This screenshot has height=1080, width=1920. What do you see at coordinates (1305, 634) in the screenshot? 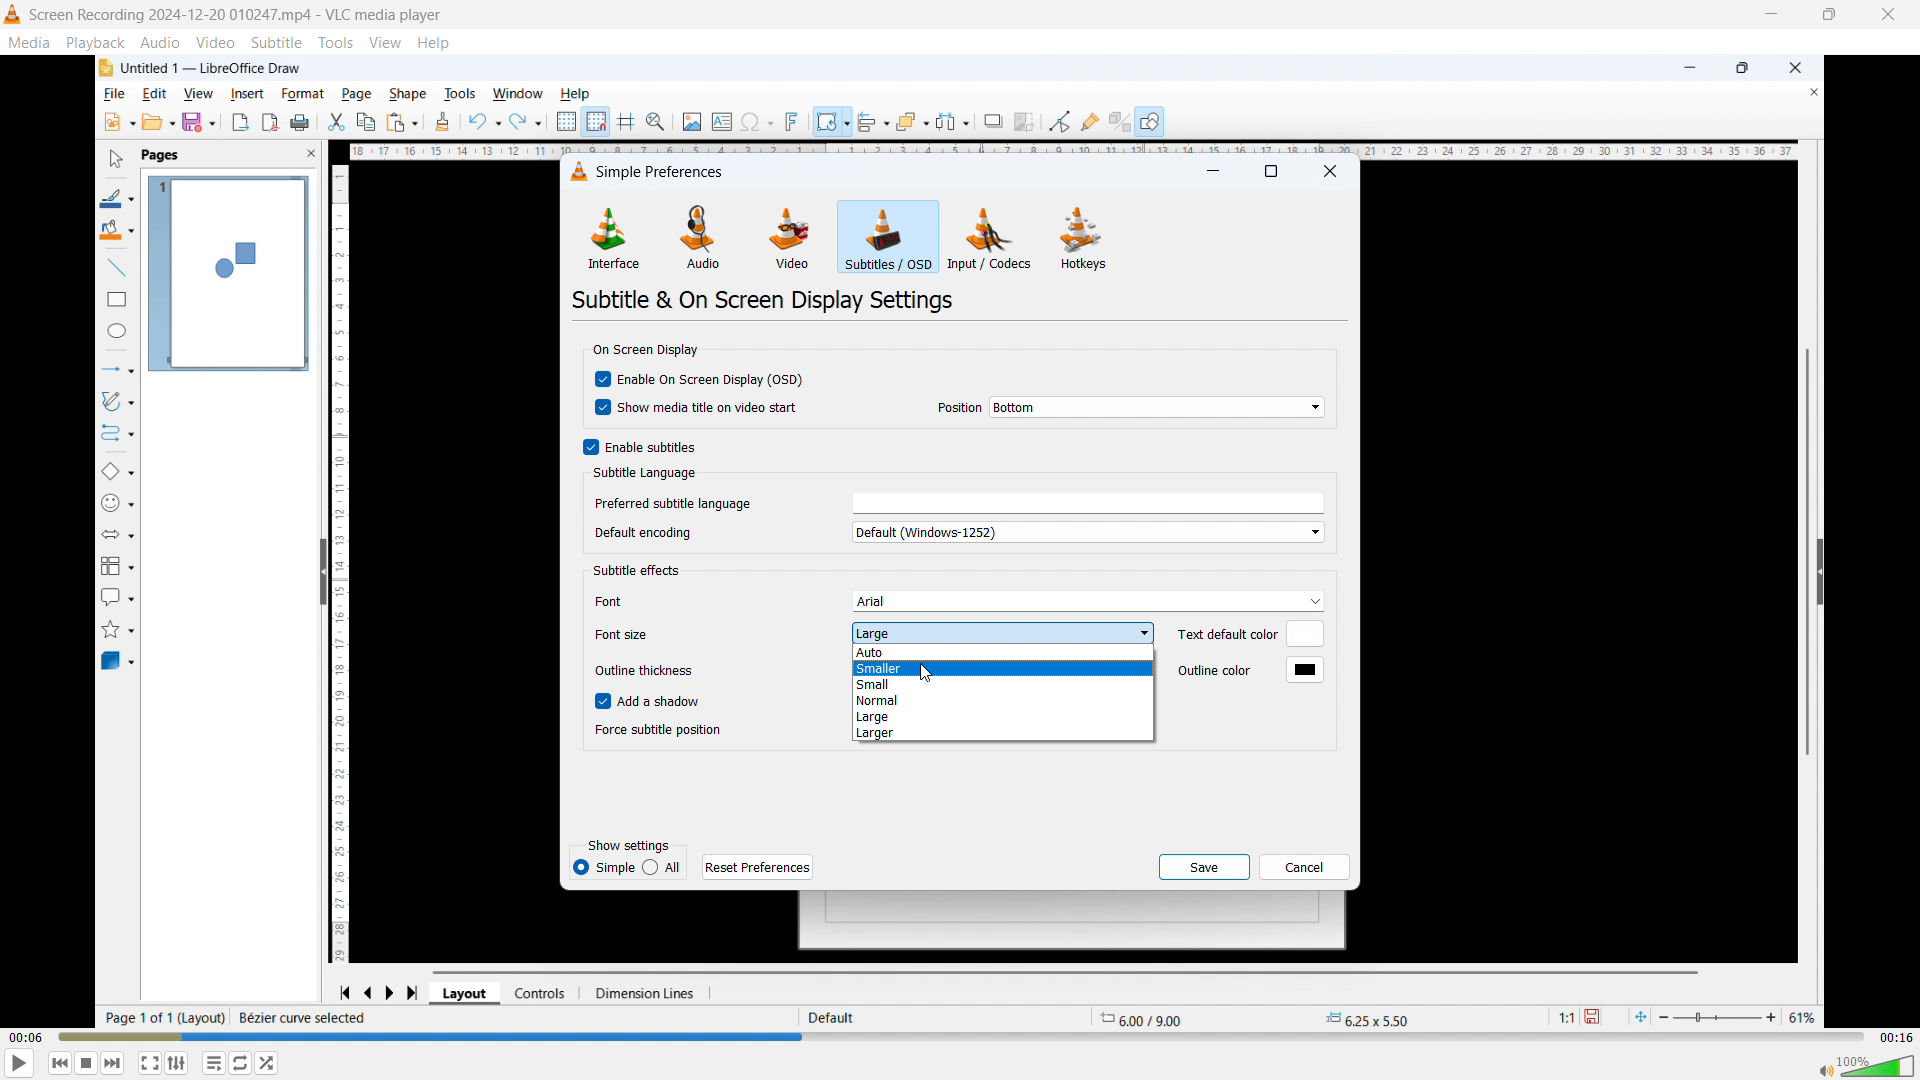
I see `Default text colour ` at bounding box center [1305, 634].